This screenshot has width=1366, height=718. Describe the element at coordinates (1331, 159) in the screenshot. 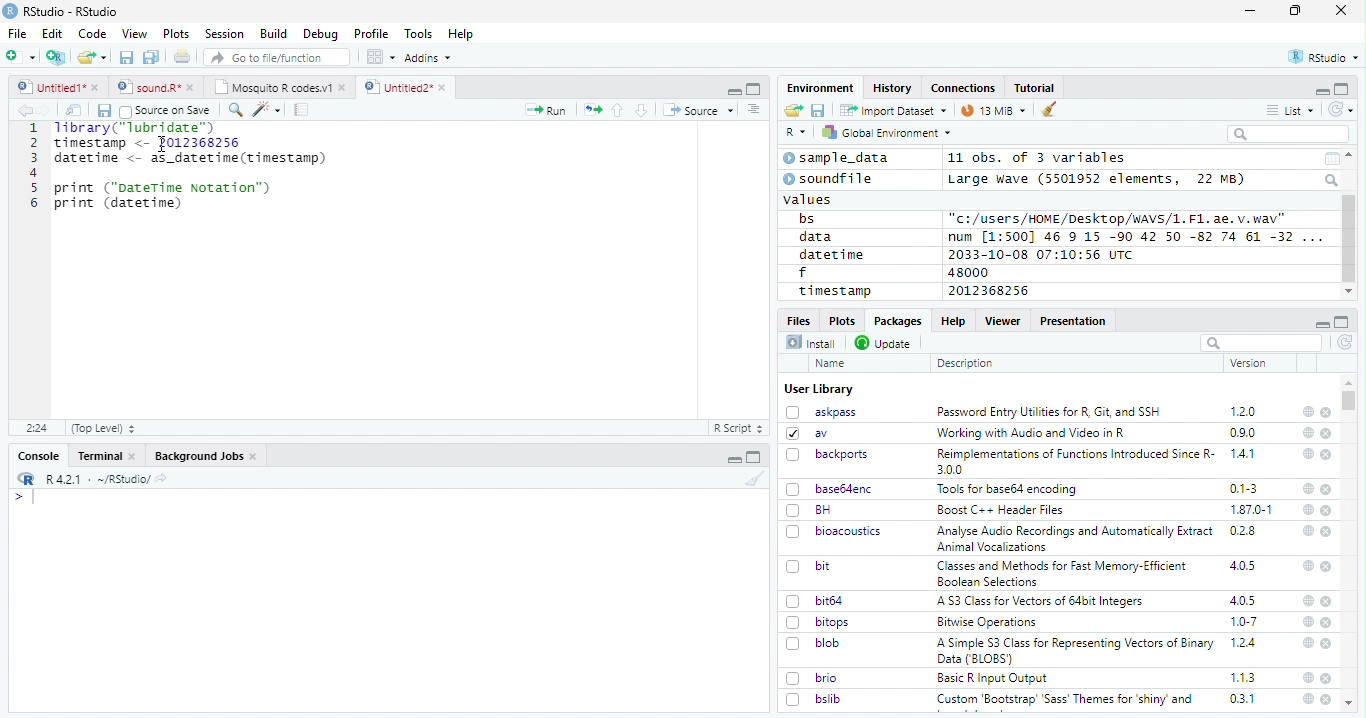

I see `Calendar` at that location.